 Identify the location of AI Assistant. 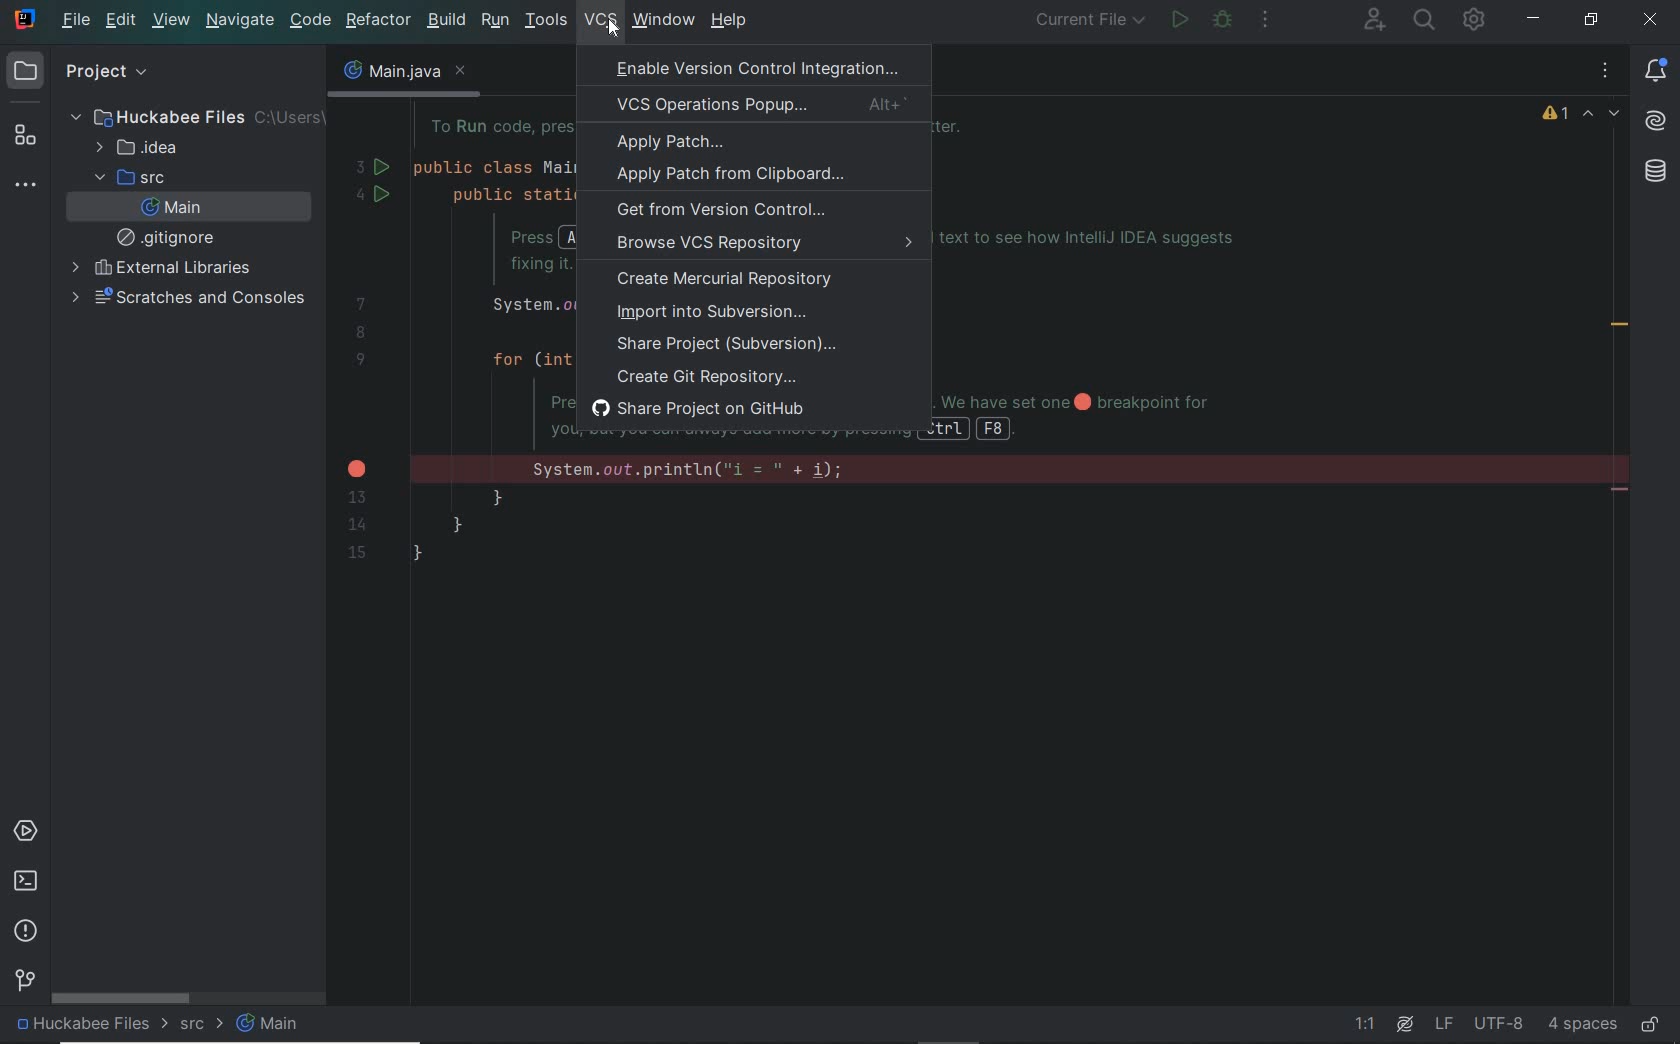
(1656, 121).